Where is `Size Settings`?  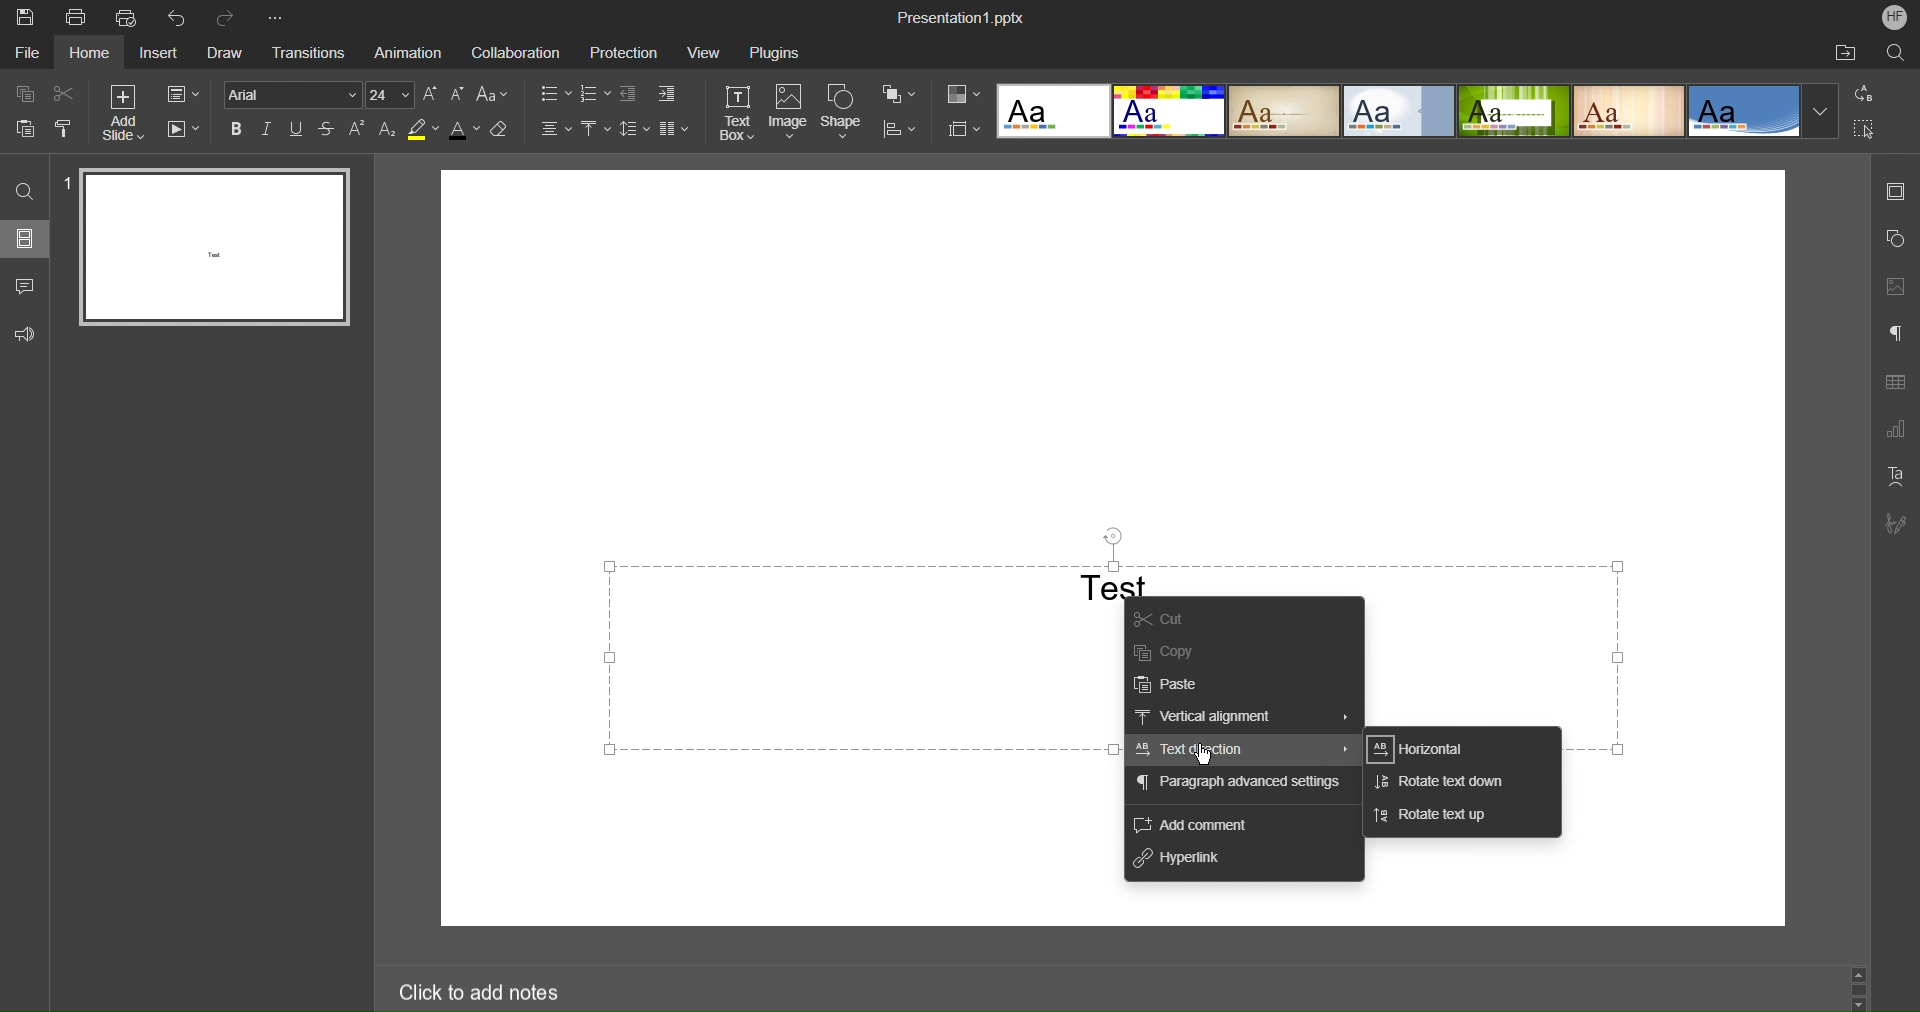 Size Settings is located at coordinates (962, 128).